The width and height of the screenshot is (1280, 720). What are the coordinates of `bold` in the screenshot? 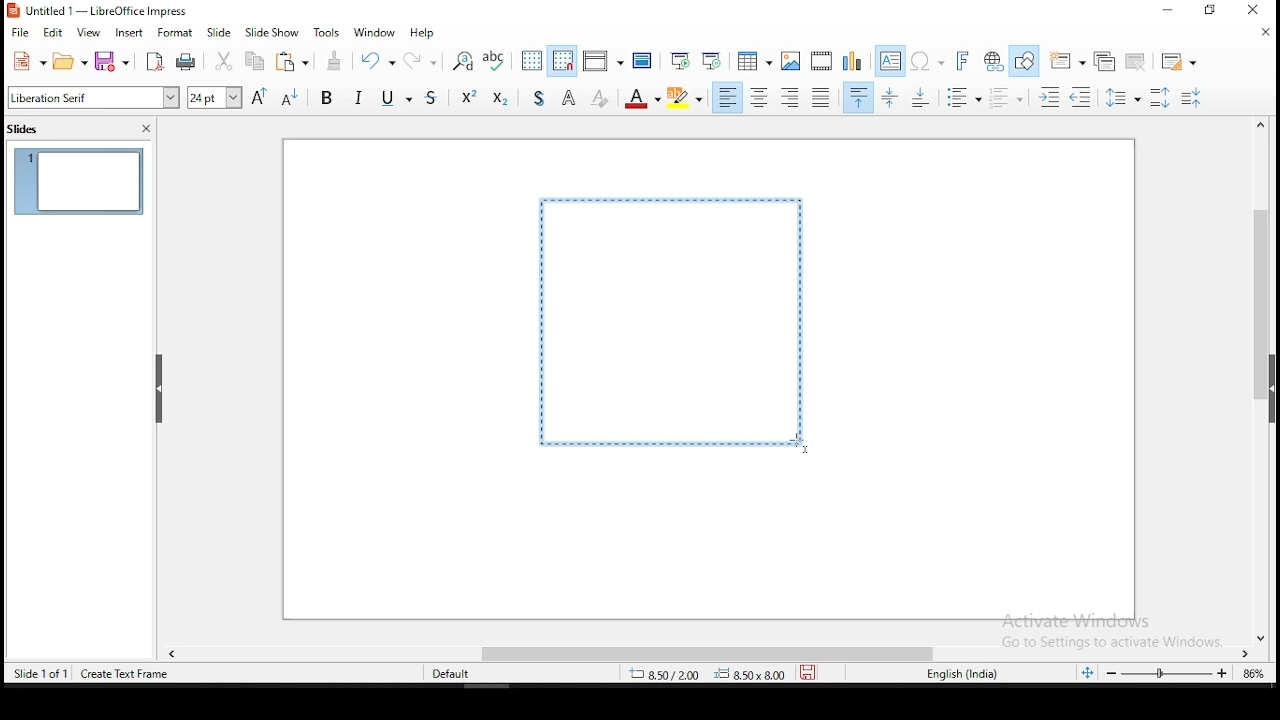 It's located at (328, 101).